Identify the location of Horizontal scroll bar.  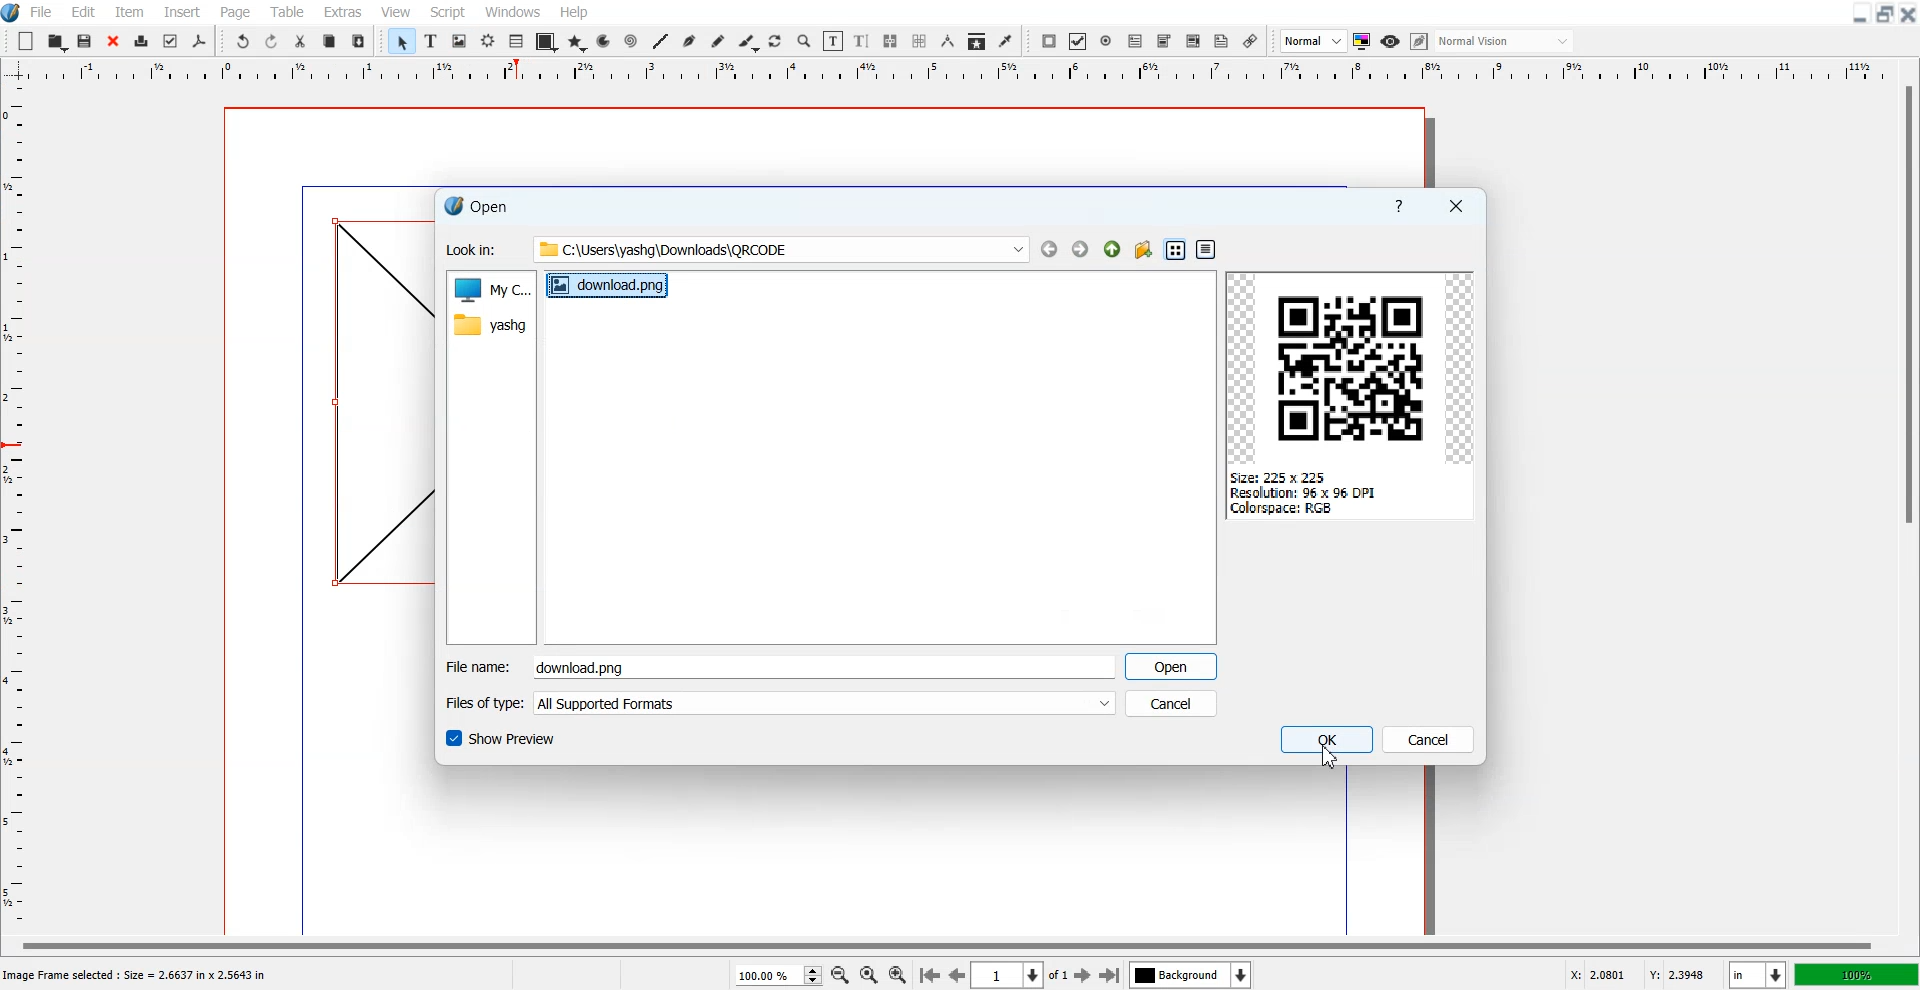
(942, 943).